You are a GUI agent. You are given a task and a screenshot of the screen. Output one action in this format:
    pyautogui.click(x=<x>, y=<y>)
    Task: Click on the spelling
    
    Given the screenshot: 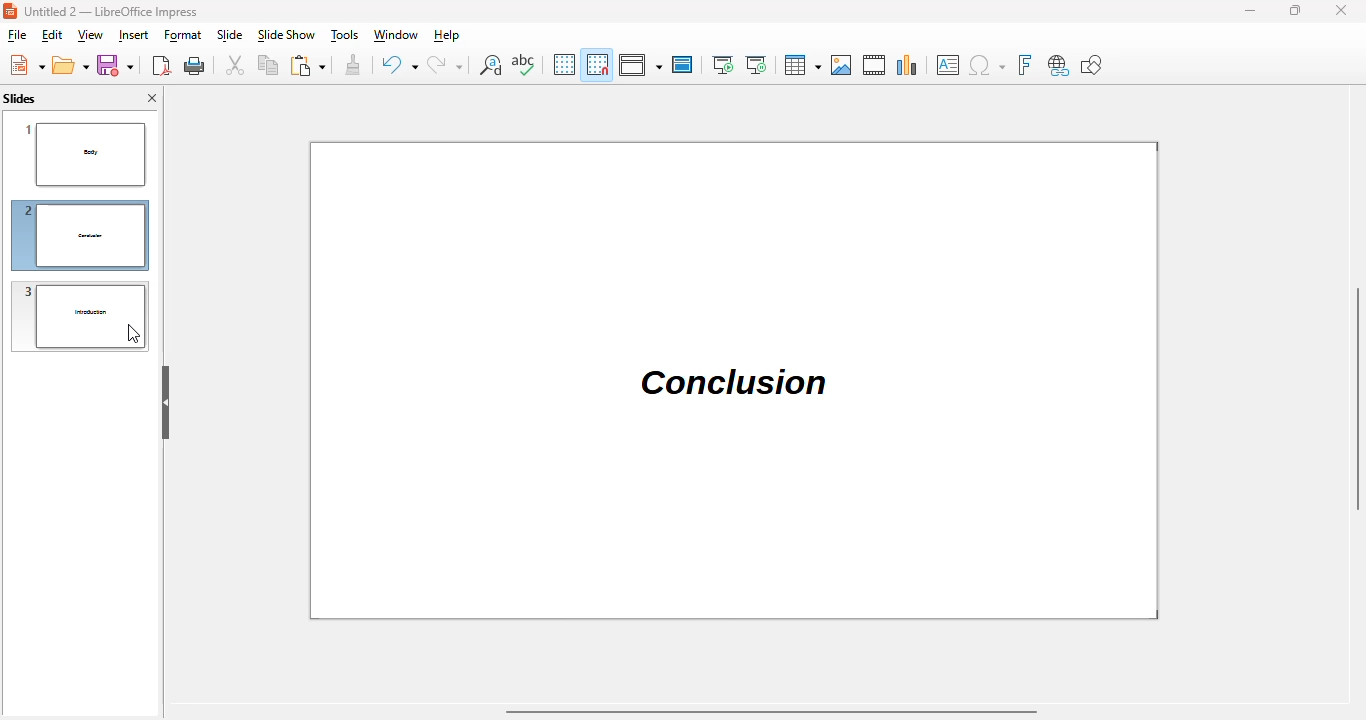 What is the action you would take?
    pyautogui.click(x=523, y=64)
    